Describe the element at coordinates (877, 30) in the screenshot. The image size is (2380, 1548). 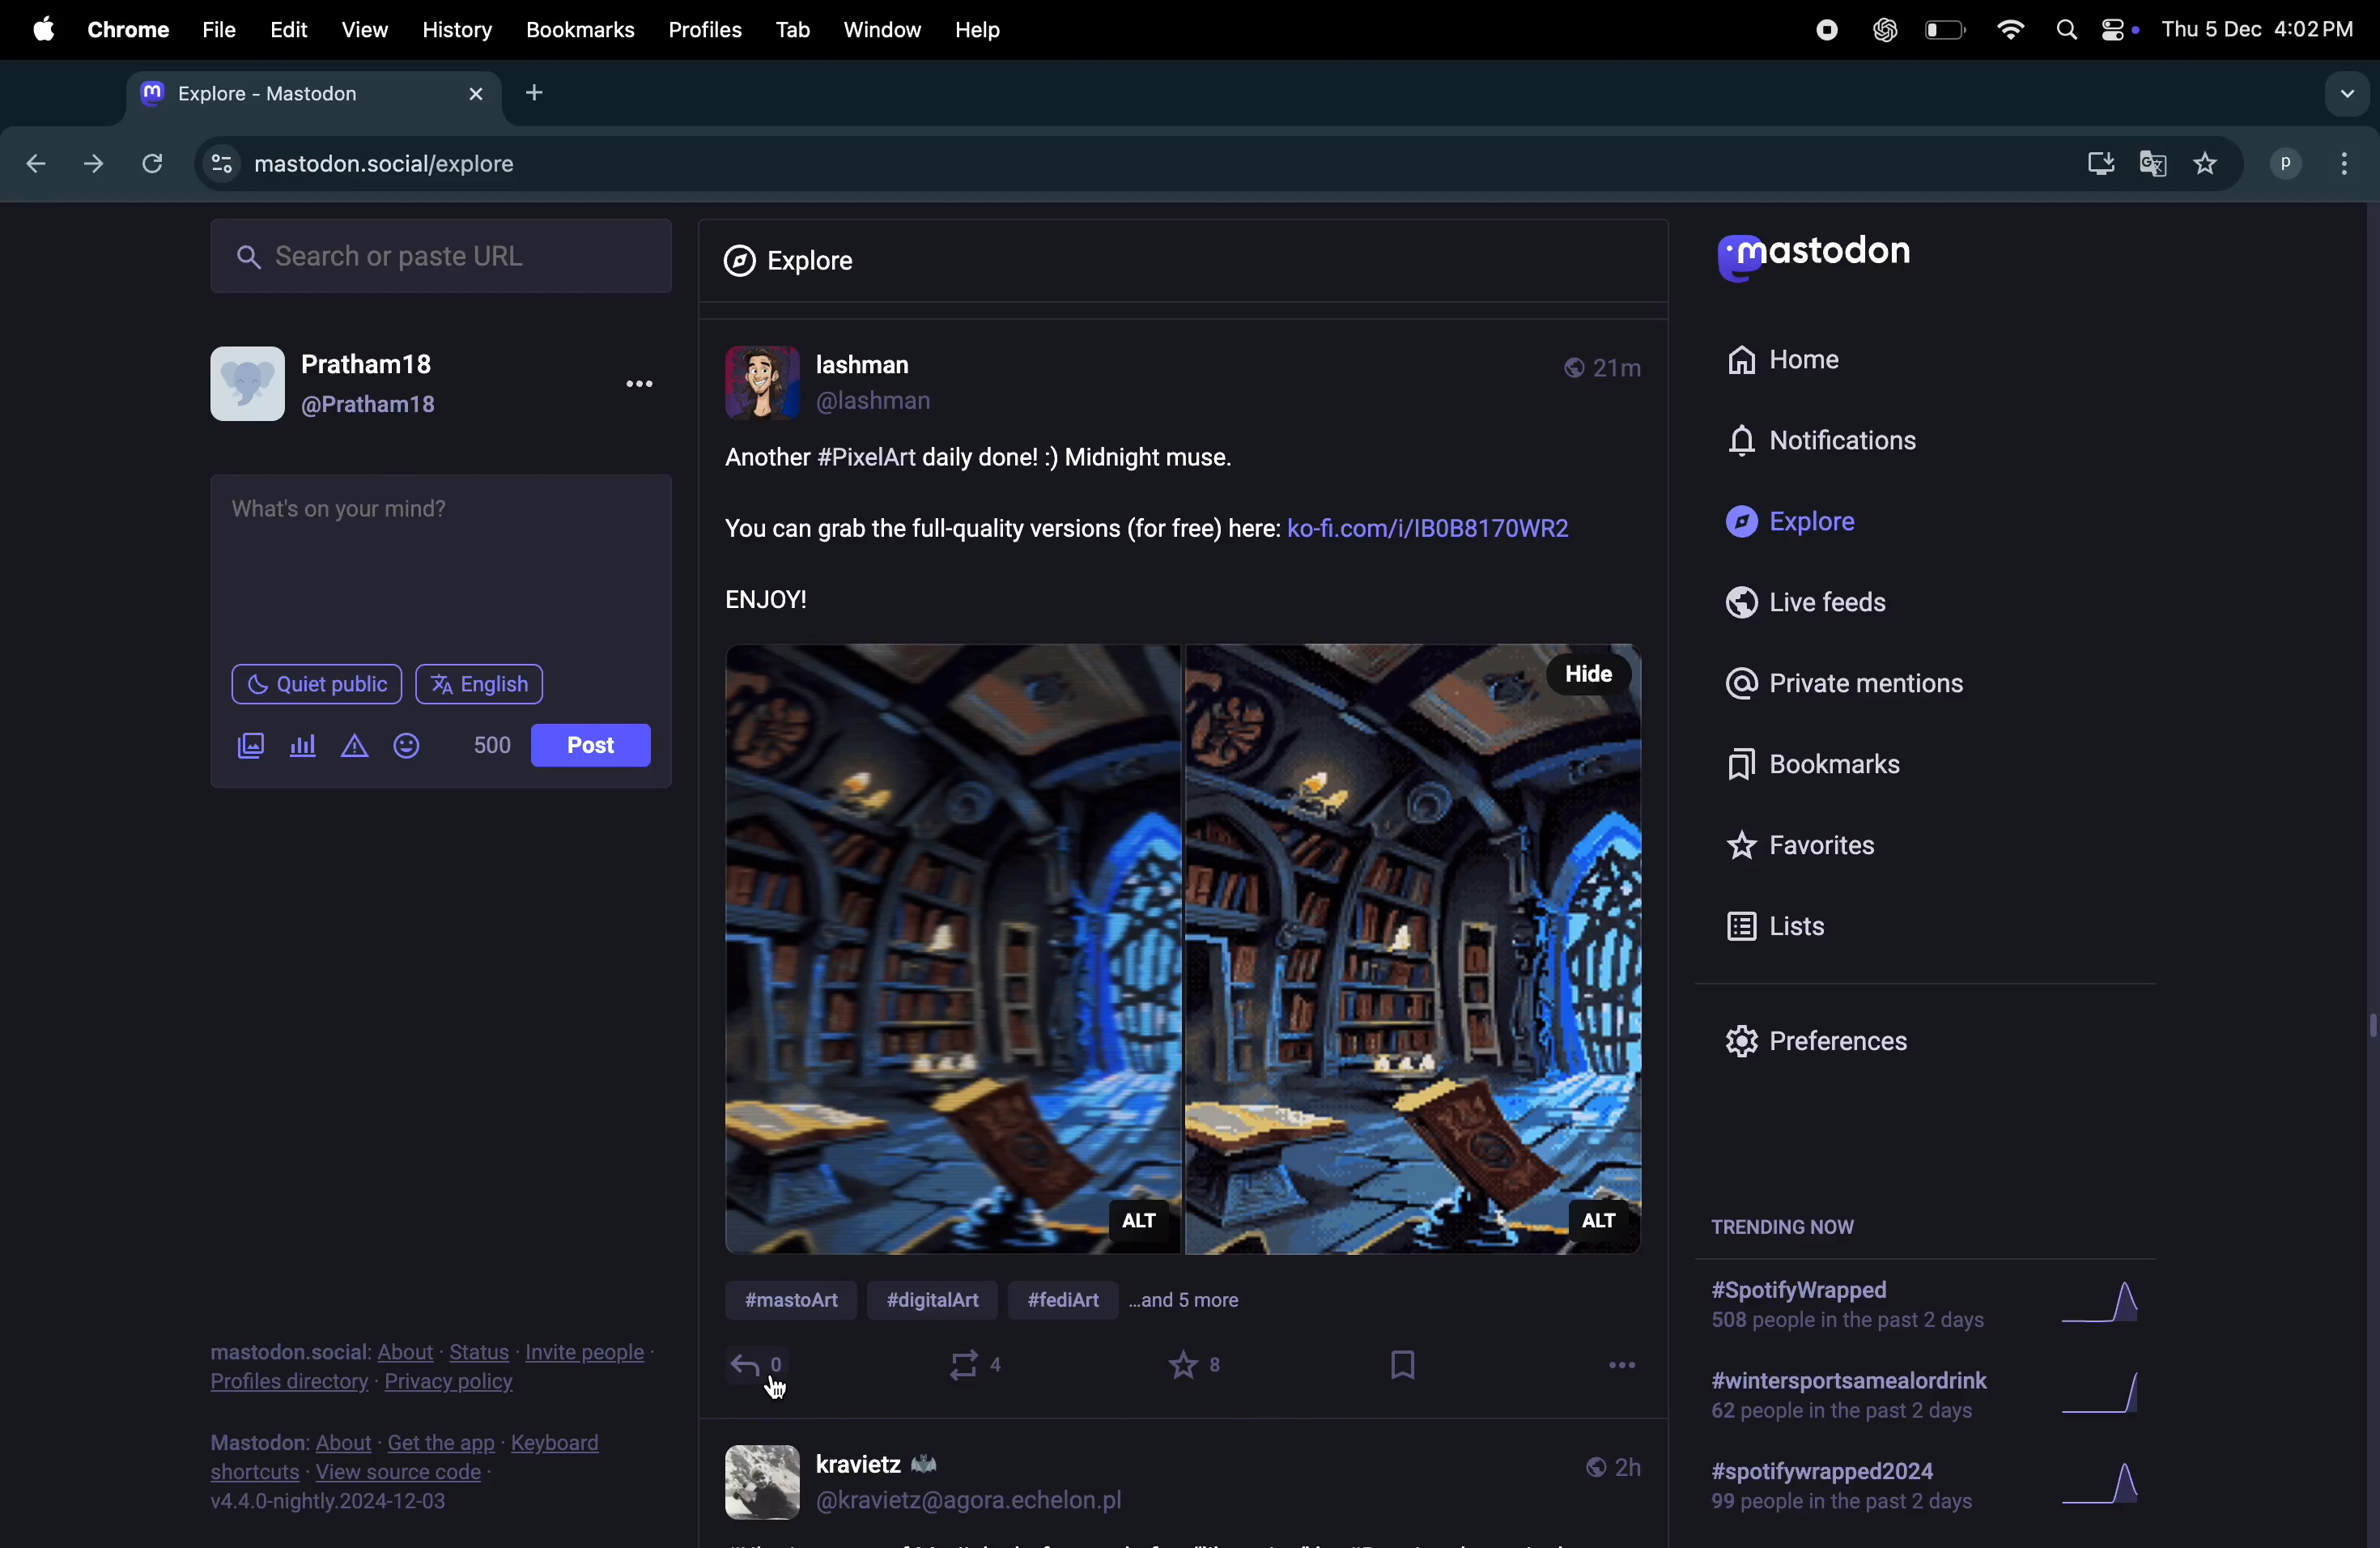
I see `Window` at that location.